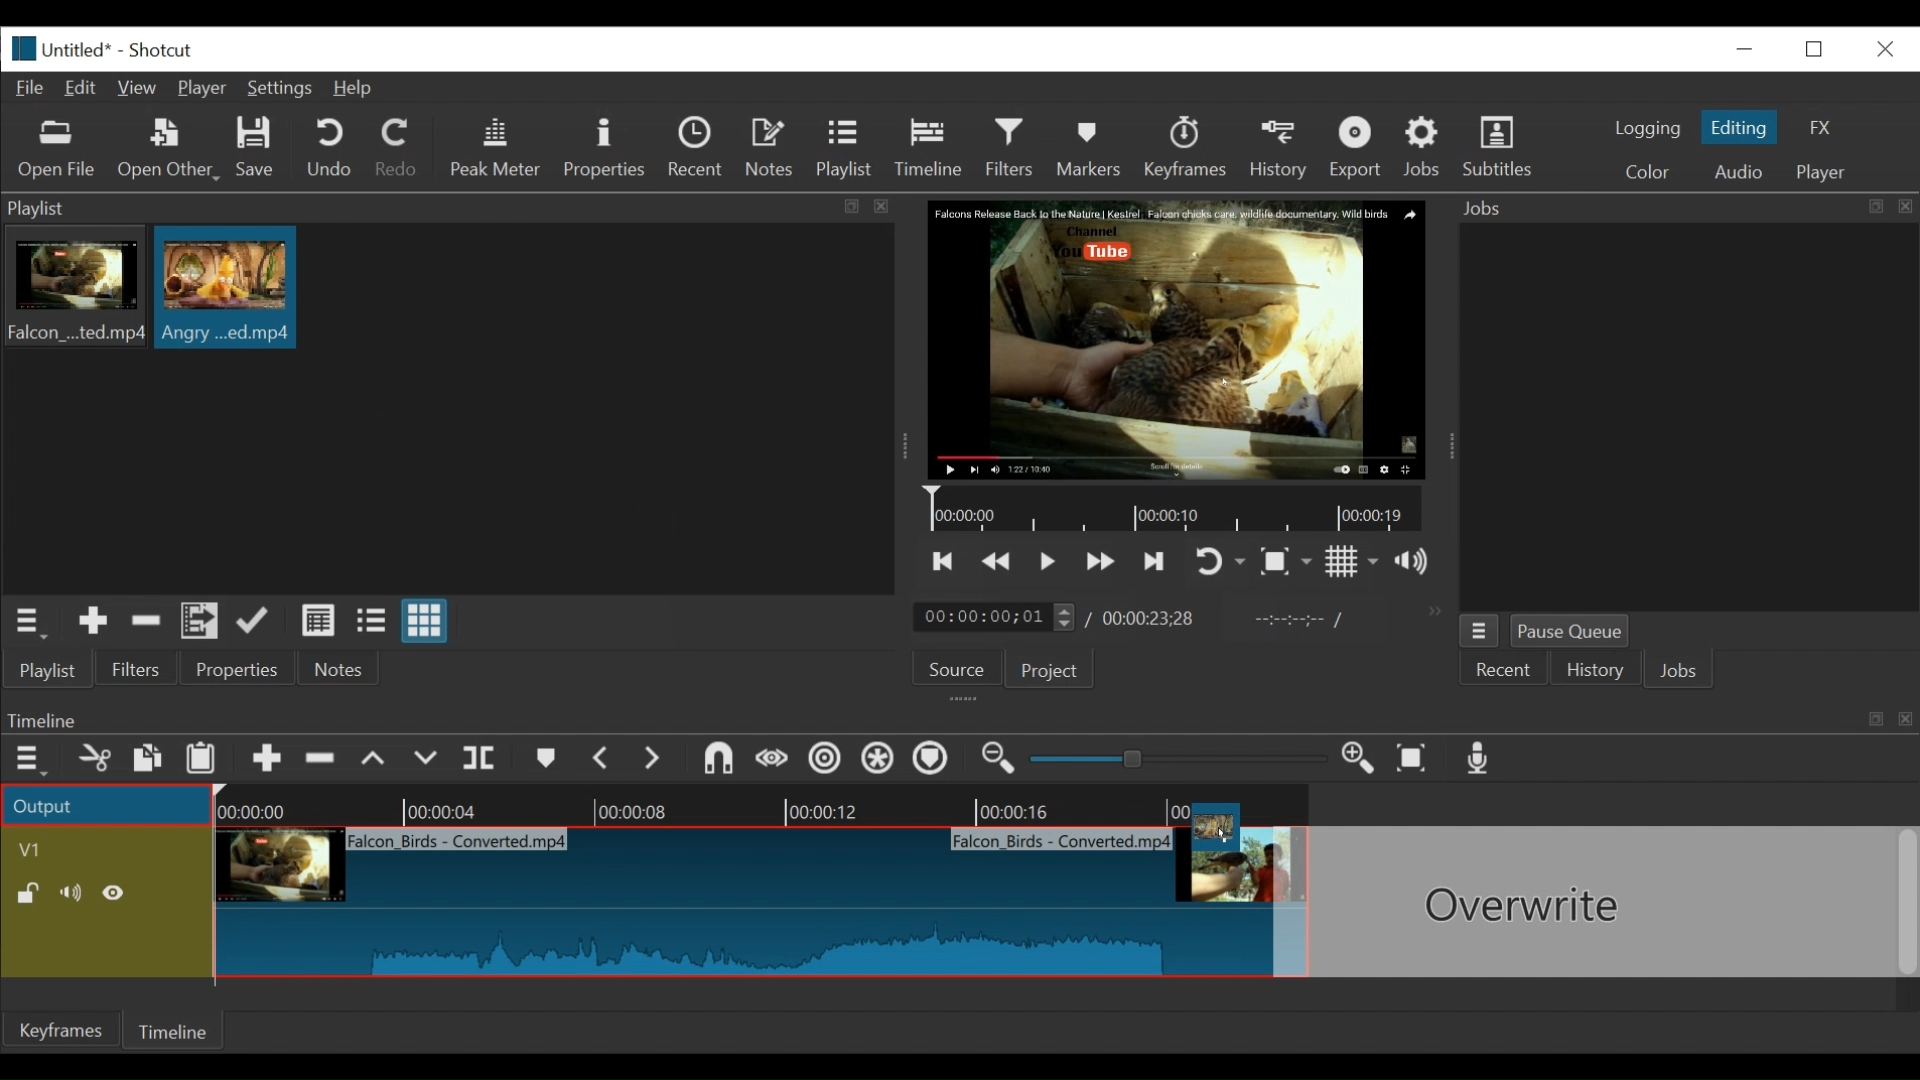 This screenshot has height=1080, width=1920. I want to click on Record audio, so click(1480, 763).